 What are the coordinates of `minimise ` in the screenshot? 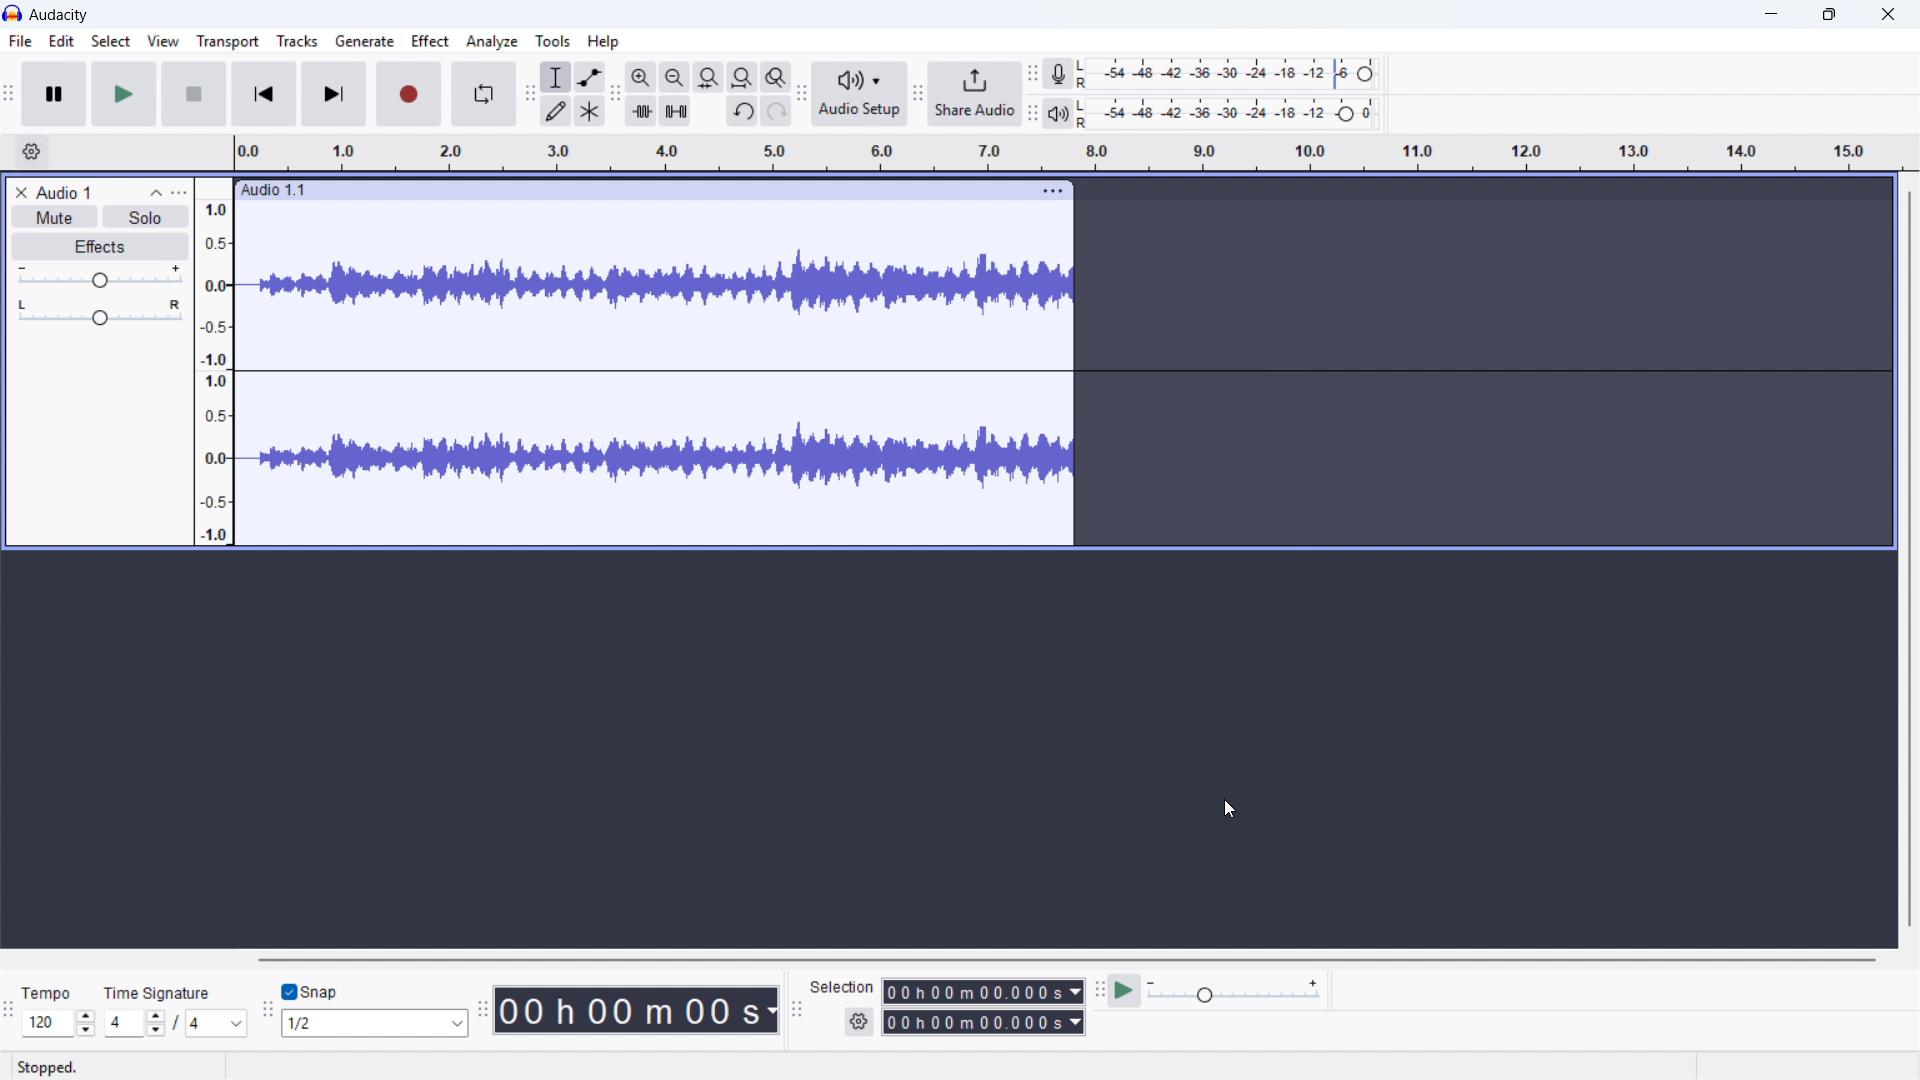 It's located at (1769, 14).